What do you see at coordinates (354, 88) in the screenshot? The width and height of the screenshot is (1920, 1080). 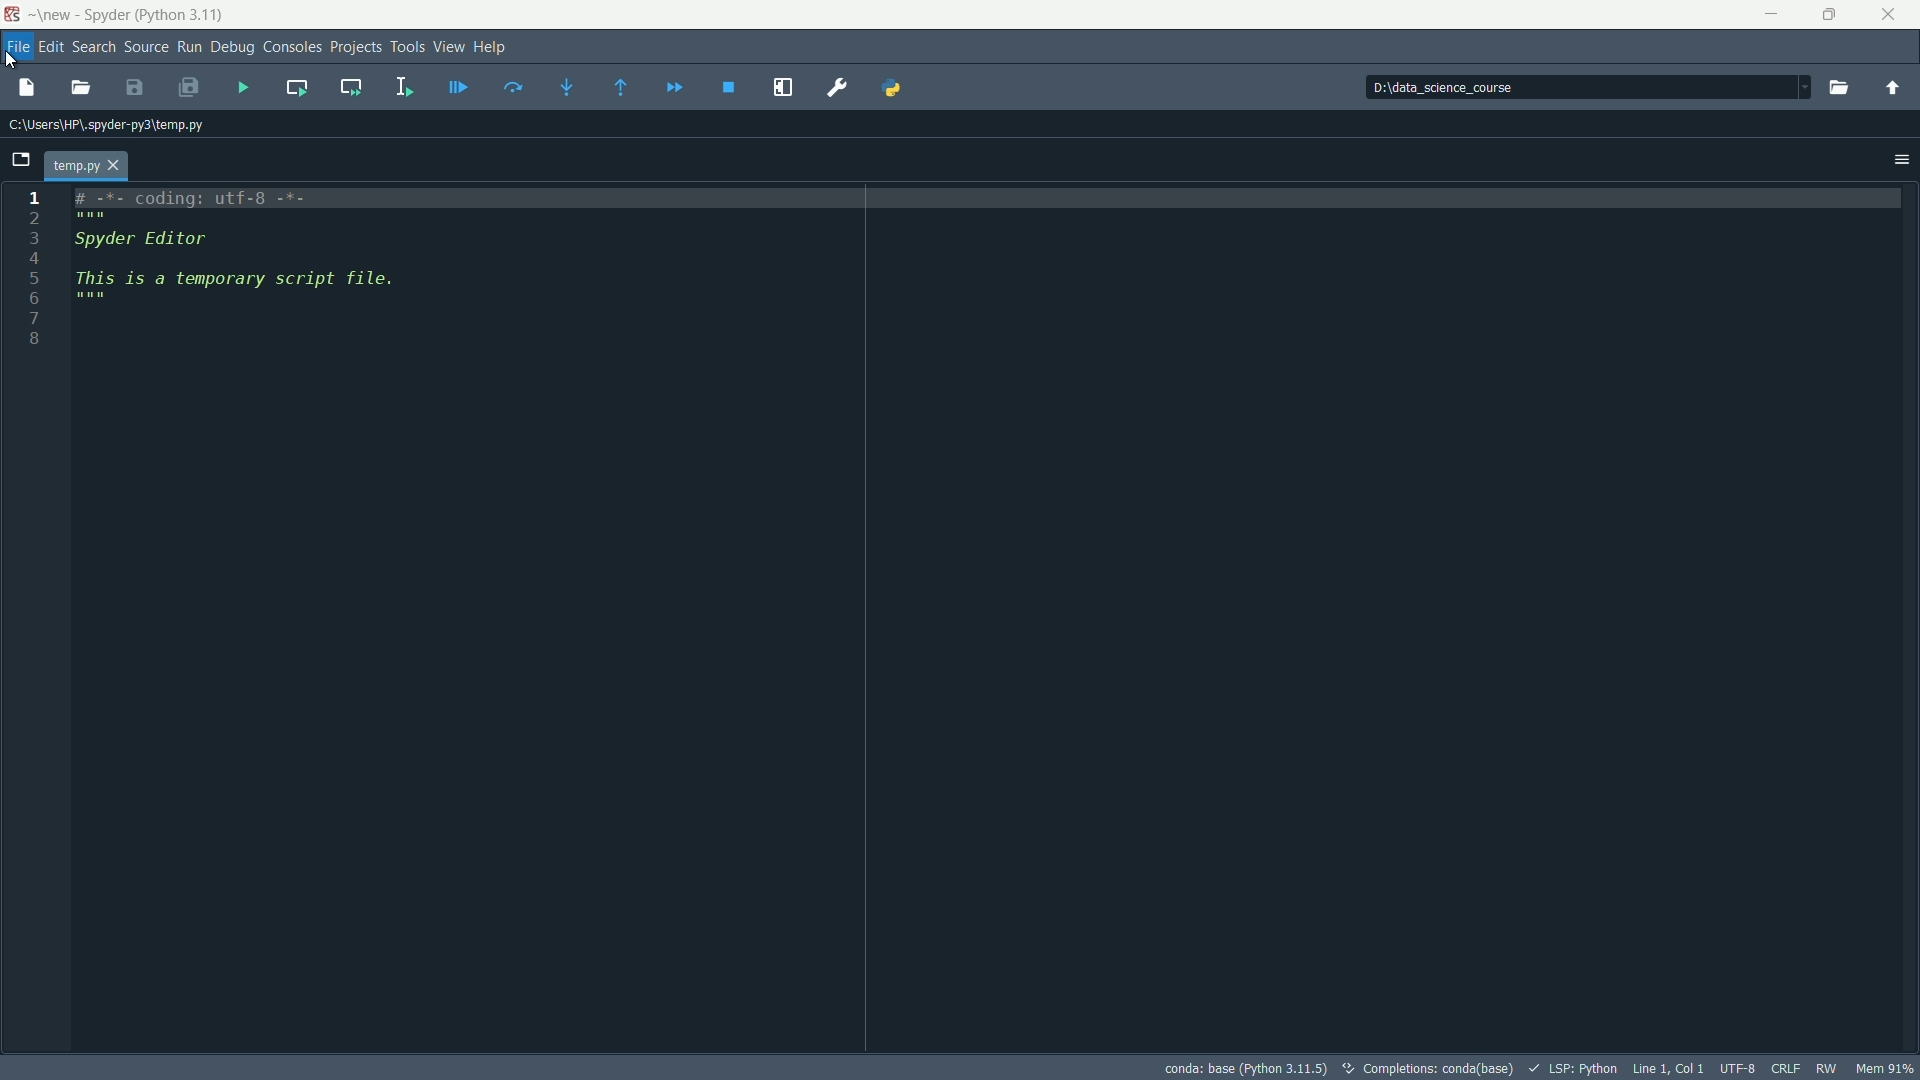 I see `run current cell and go to the next one` at bounding box center [354, 88].